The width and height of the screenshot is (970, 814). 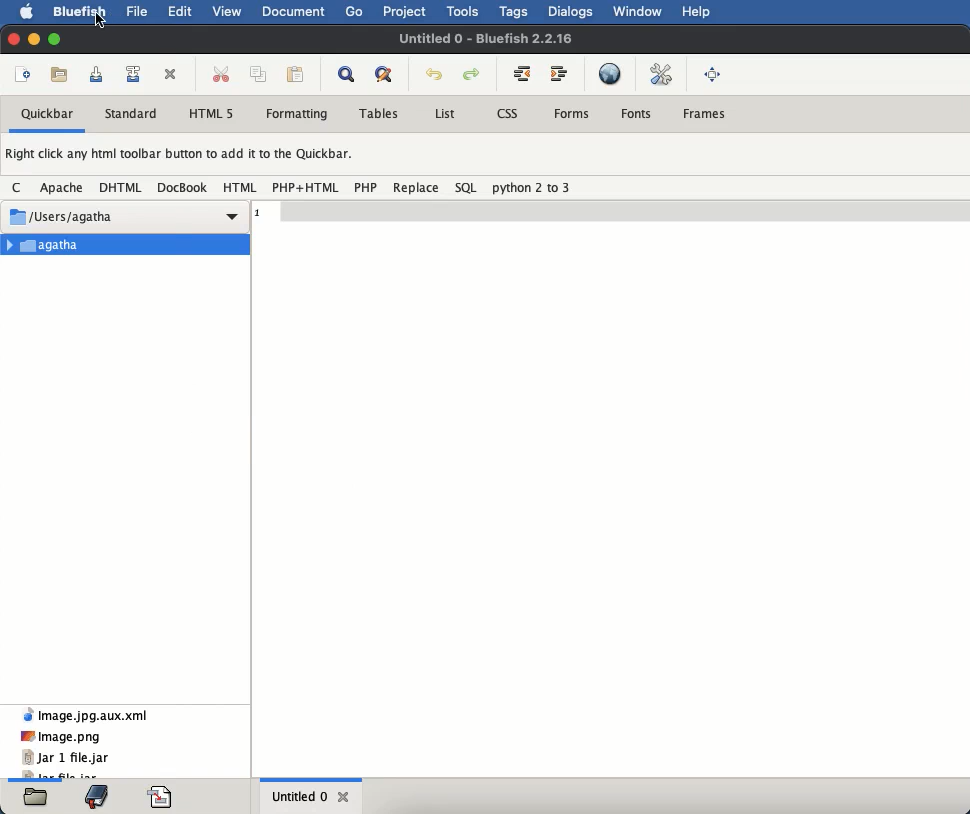 I want to click on close, so click(x=12, y=40).